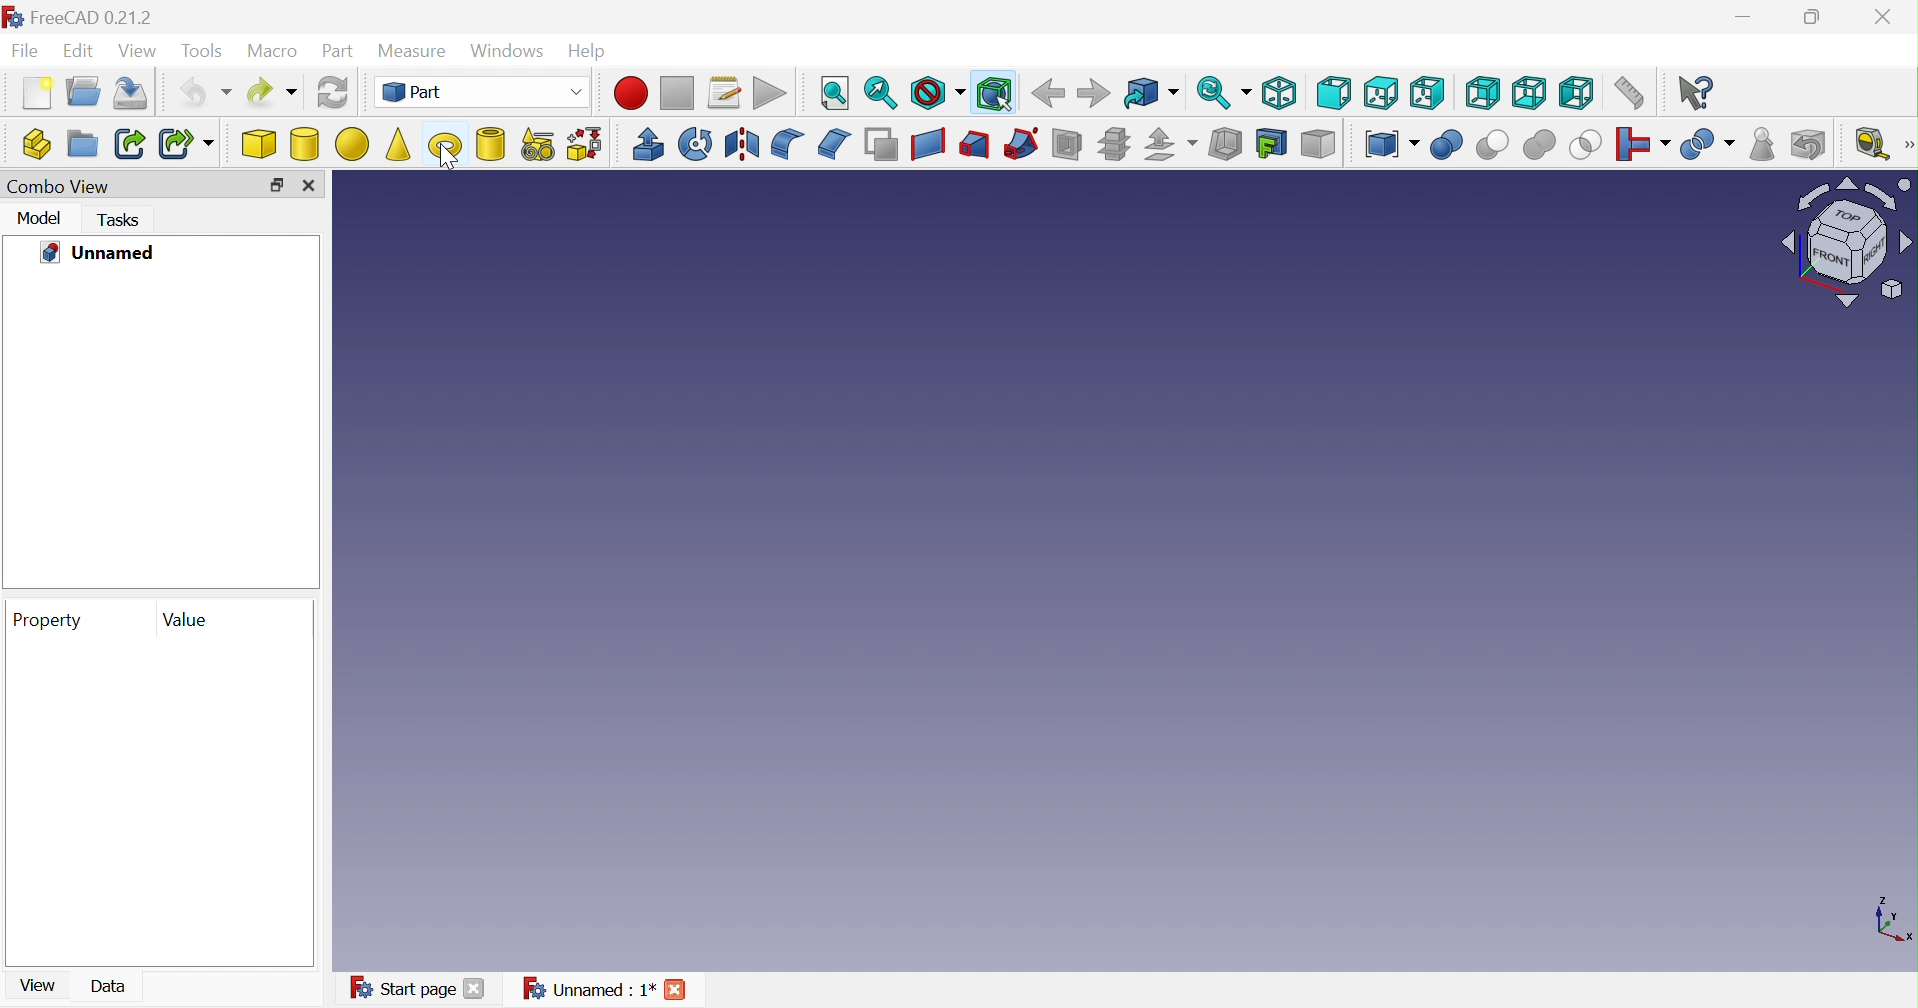  What do you see at coordinates (120, 220) in the screenshot?
I see `Tasks` at bounding box center [120, 220].